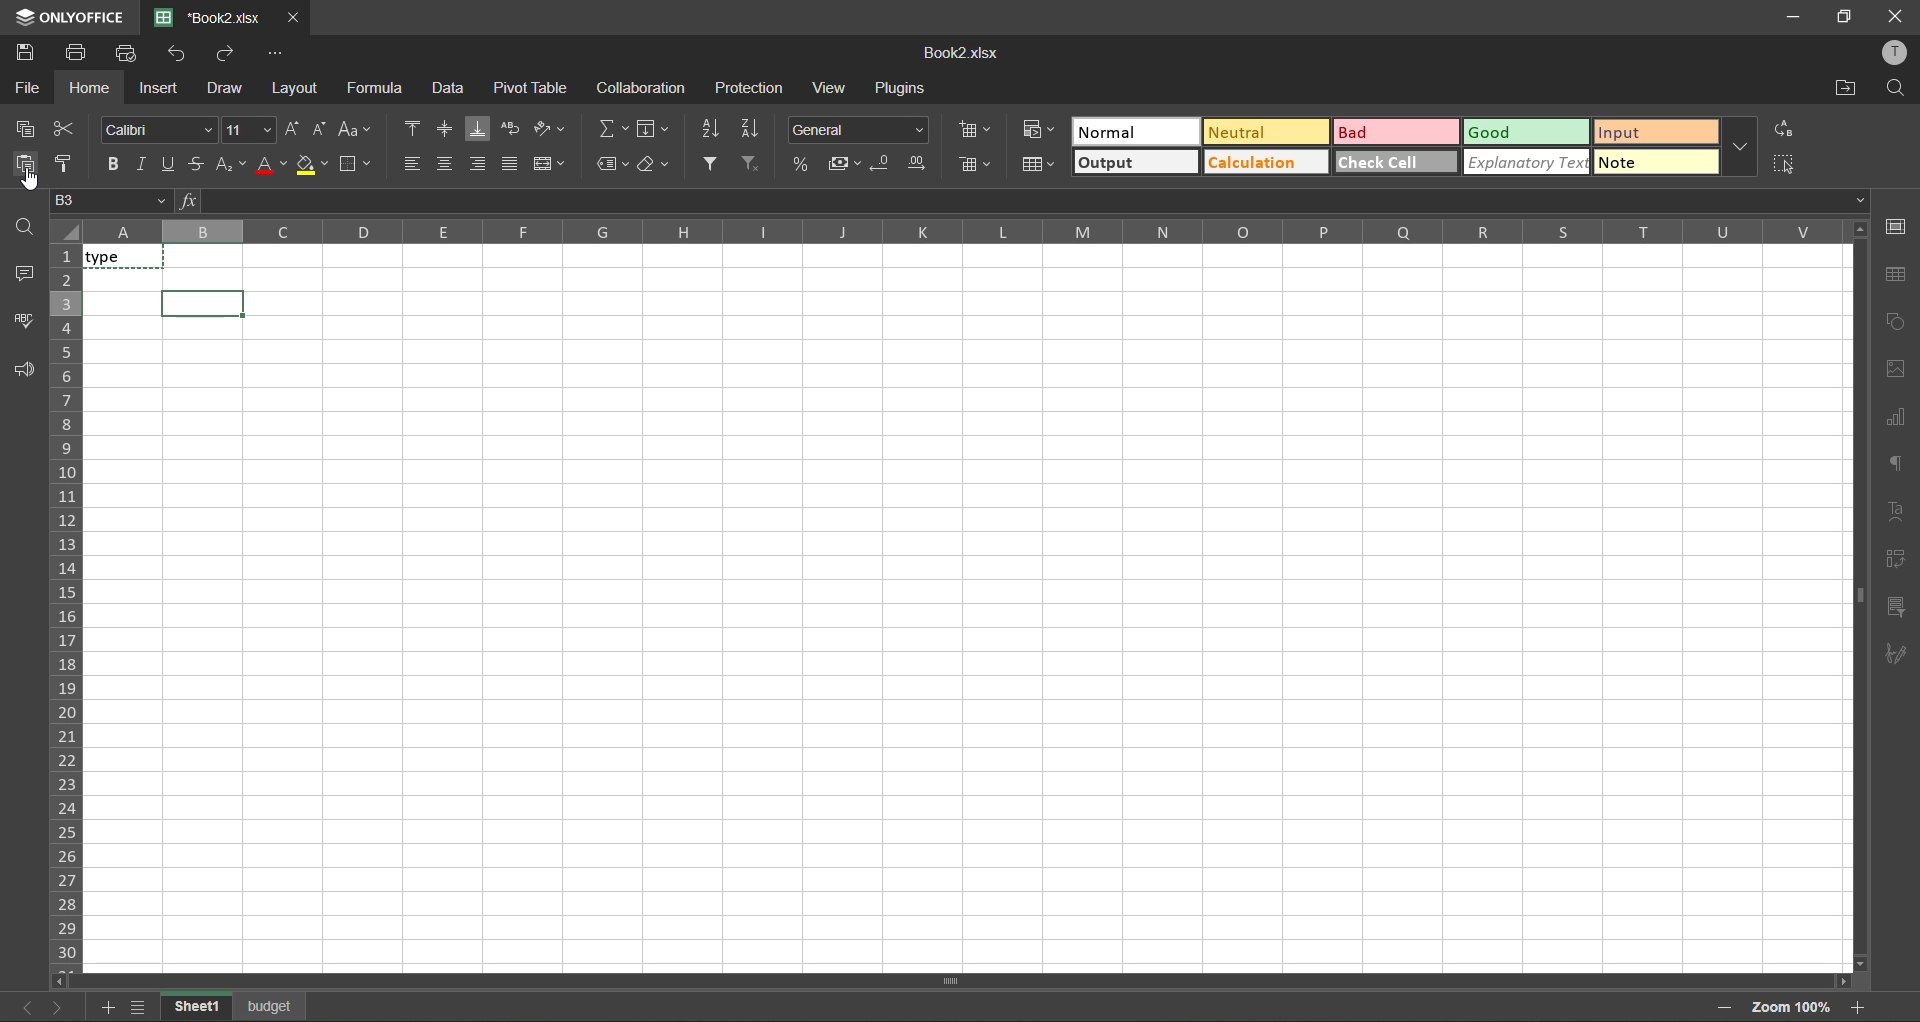 This screenshot has width=1920, height=1022. I want to click on copy style, so click(67, 164).